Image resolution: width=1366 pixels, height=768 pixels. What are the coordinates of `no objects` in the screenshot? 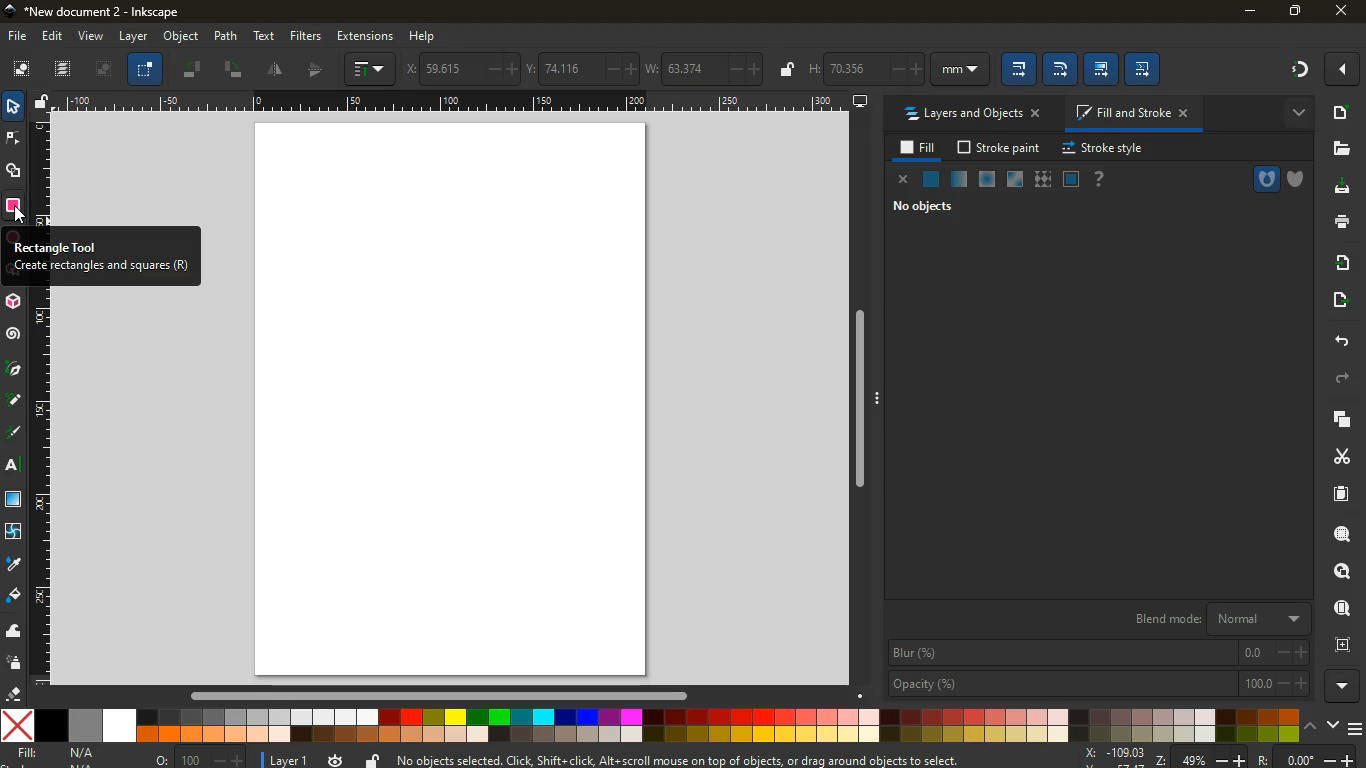 It's located at (931, 208).